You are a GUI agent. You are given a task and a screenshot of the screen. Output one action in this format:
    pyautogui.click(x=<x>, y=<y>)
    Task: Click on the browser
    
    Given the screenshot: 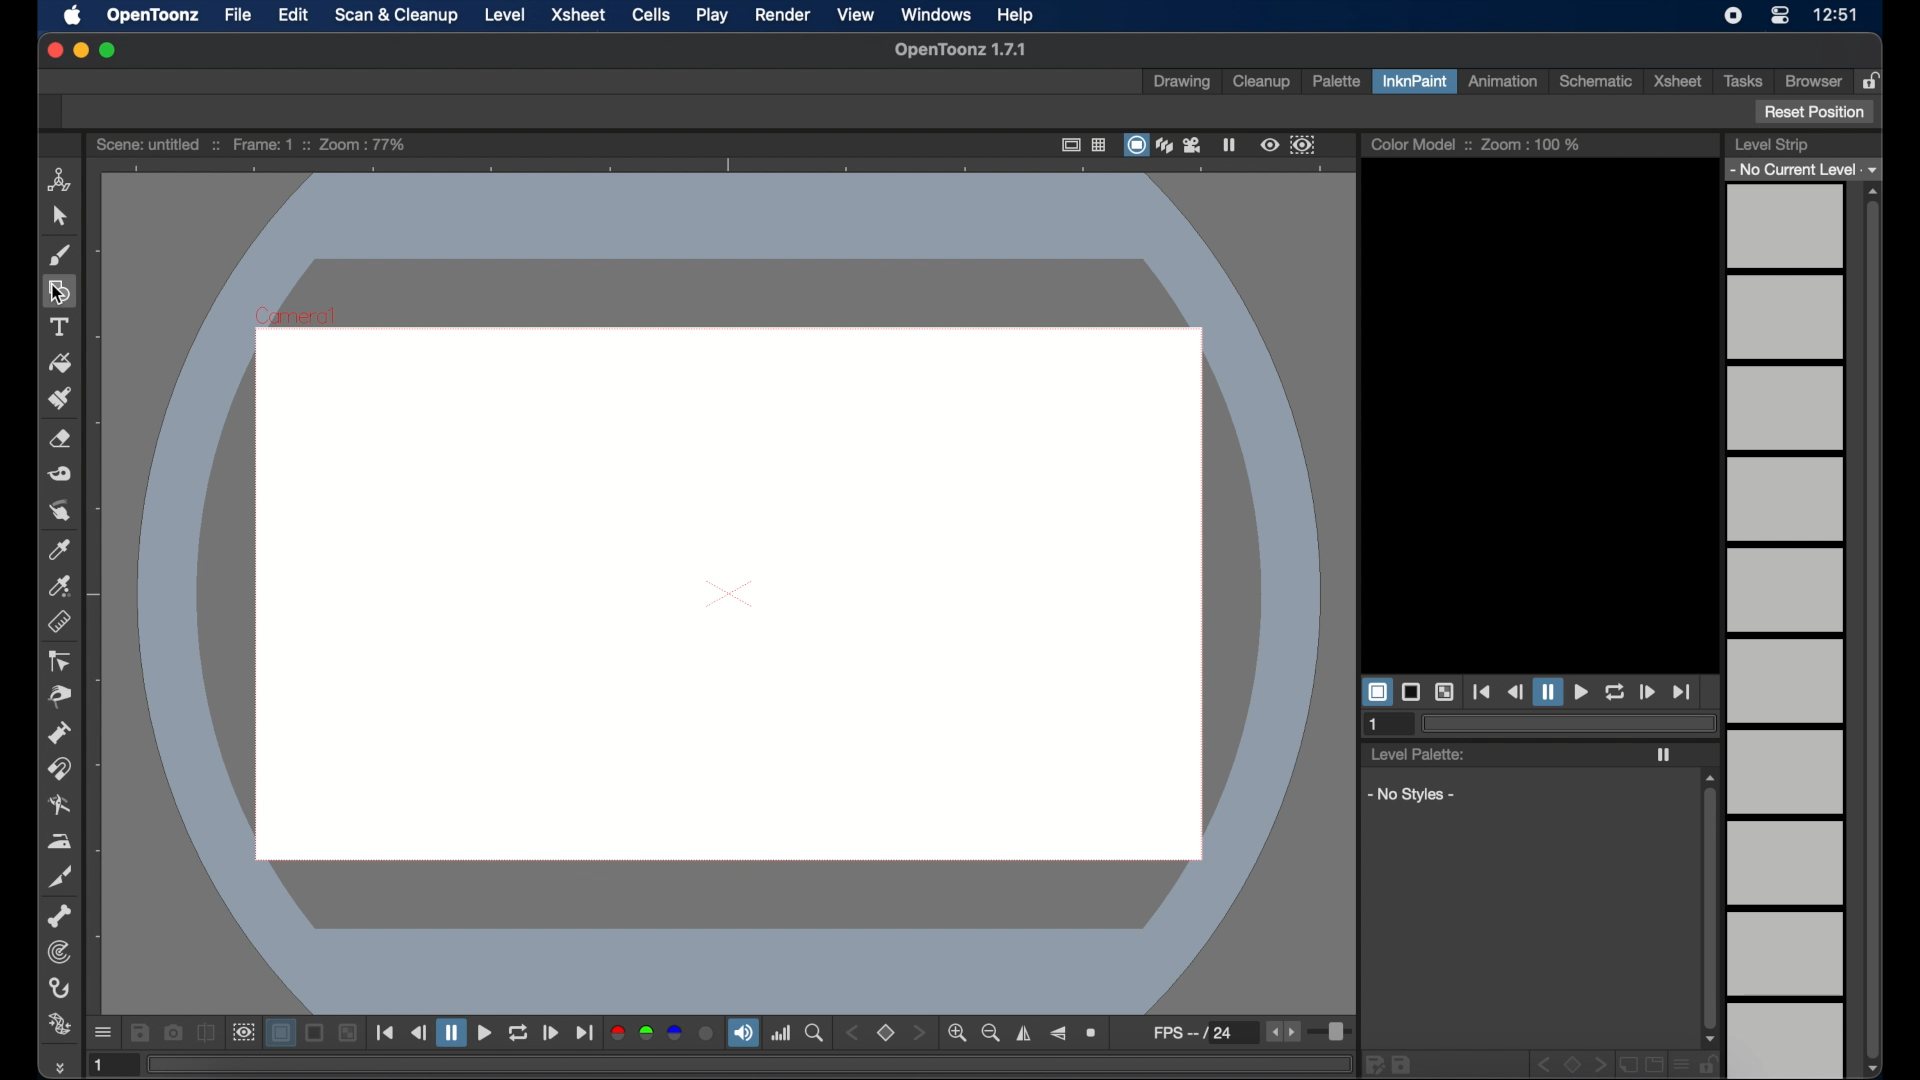 What is the action you would take?
    pyautogui.click(x=1814, y=80)
    